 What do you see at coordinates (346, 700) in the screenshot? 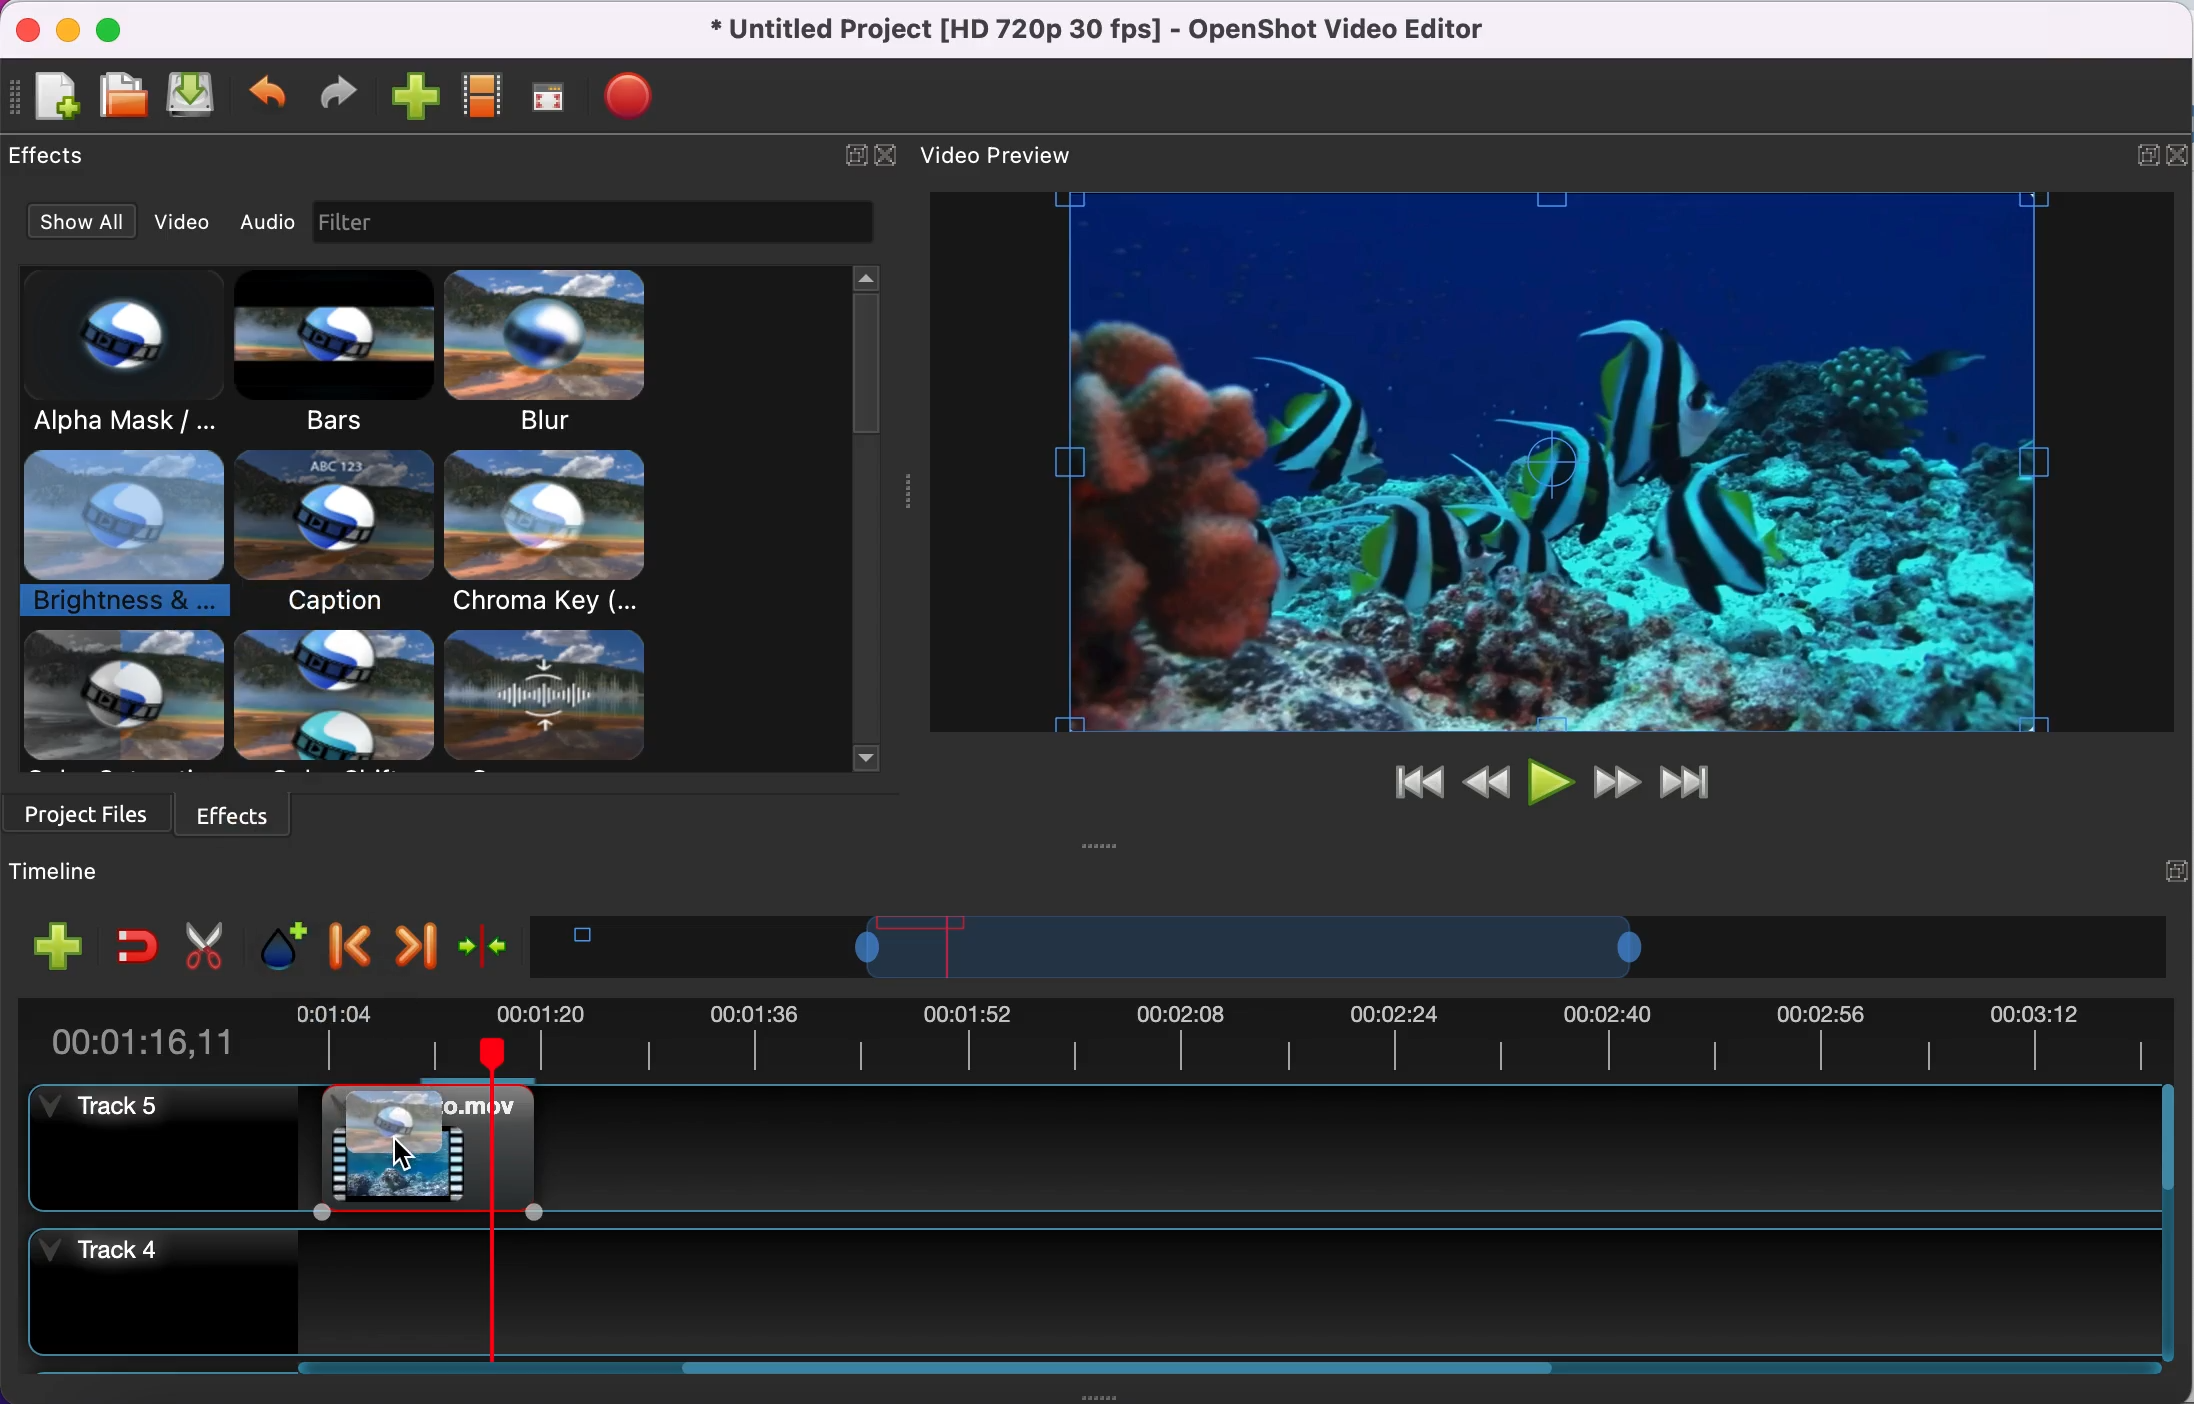
I see `other effects` at bounding box center [346, 700].